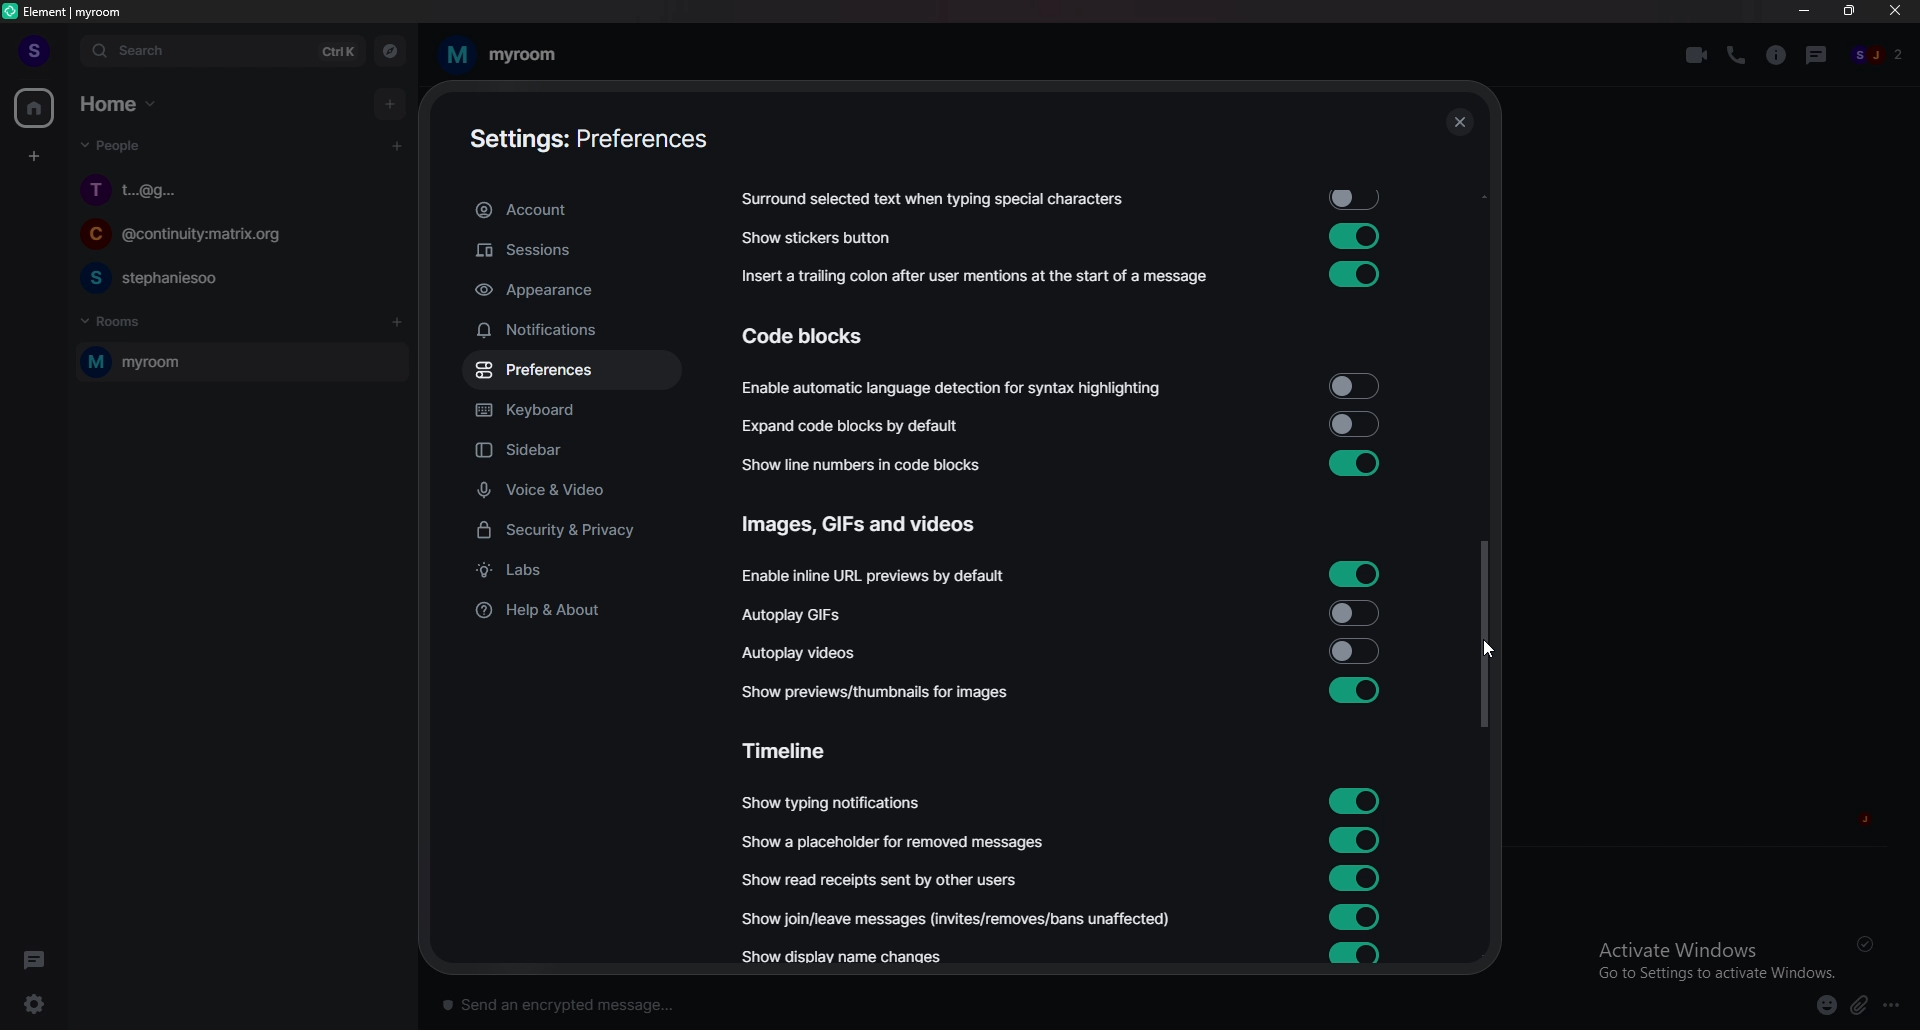 This screenshot has height=1030, width=1920. I want to click on show read rceipts send by other users, so click(883, 879).